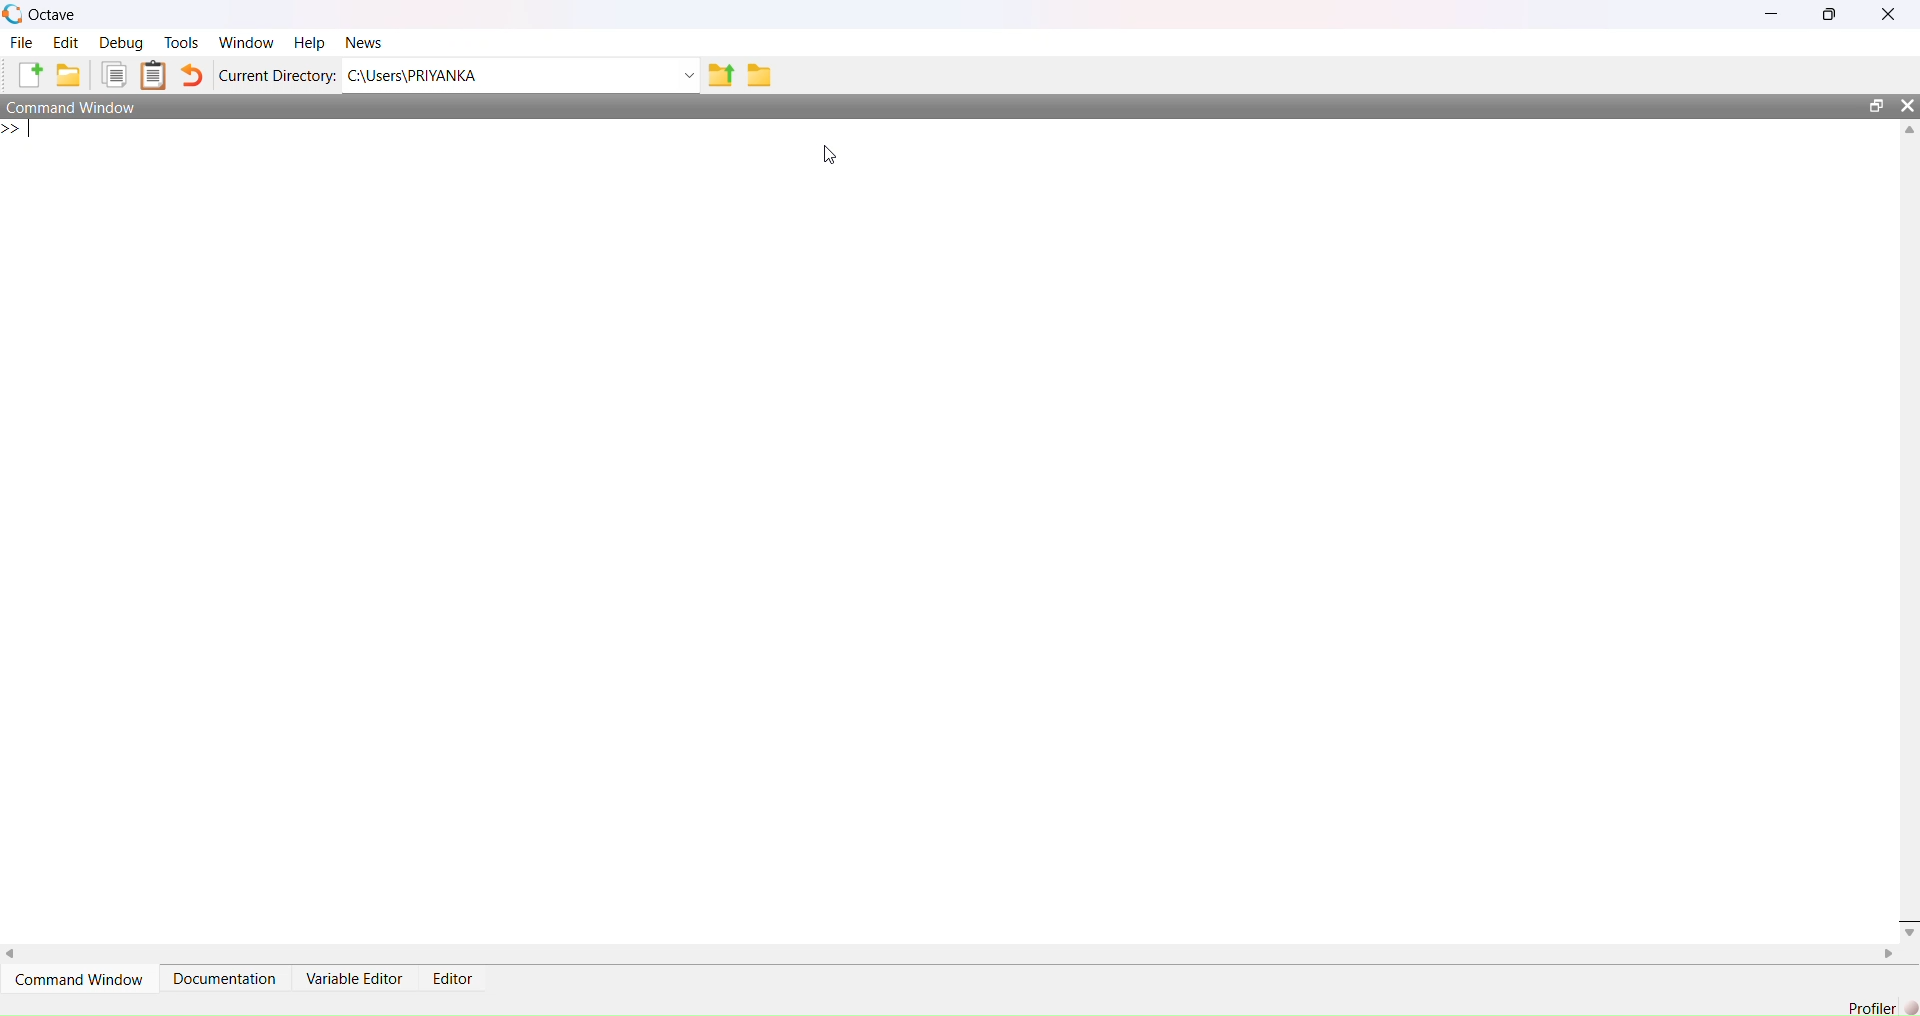 The height and width of the screenshot is (1016, 1920). What do you see at coordinates (1889, 15) in the screenshot?
I see `Close` at bounding box center [1889, 15].